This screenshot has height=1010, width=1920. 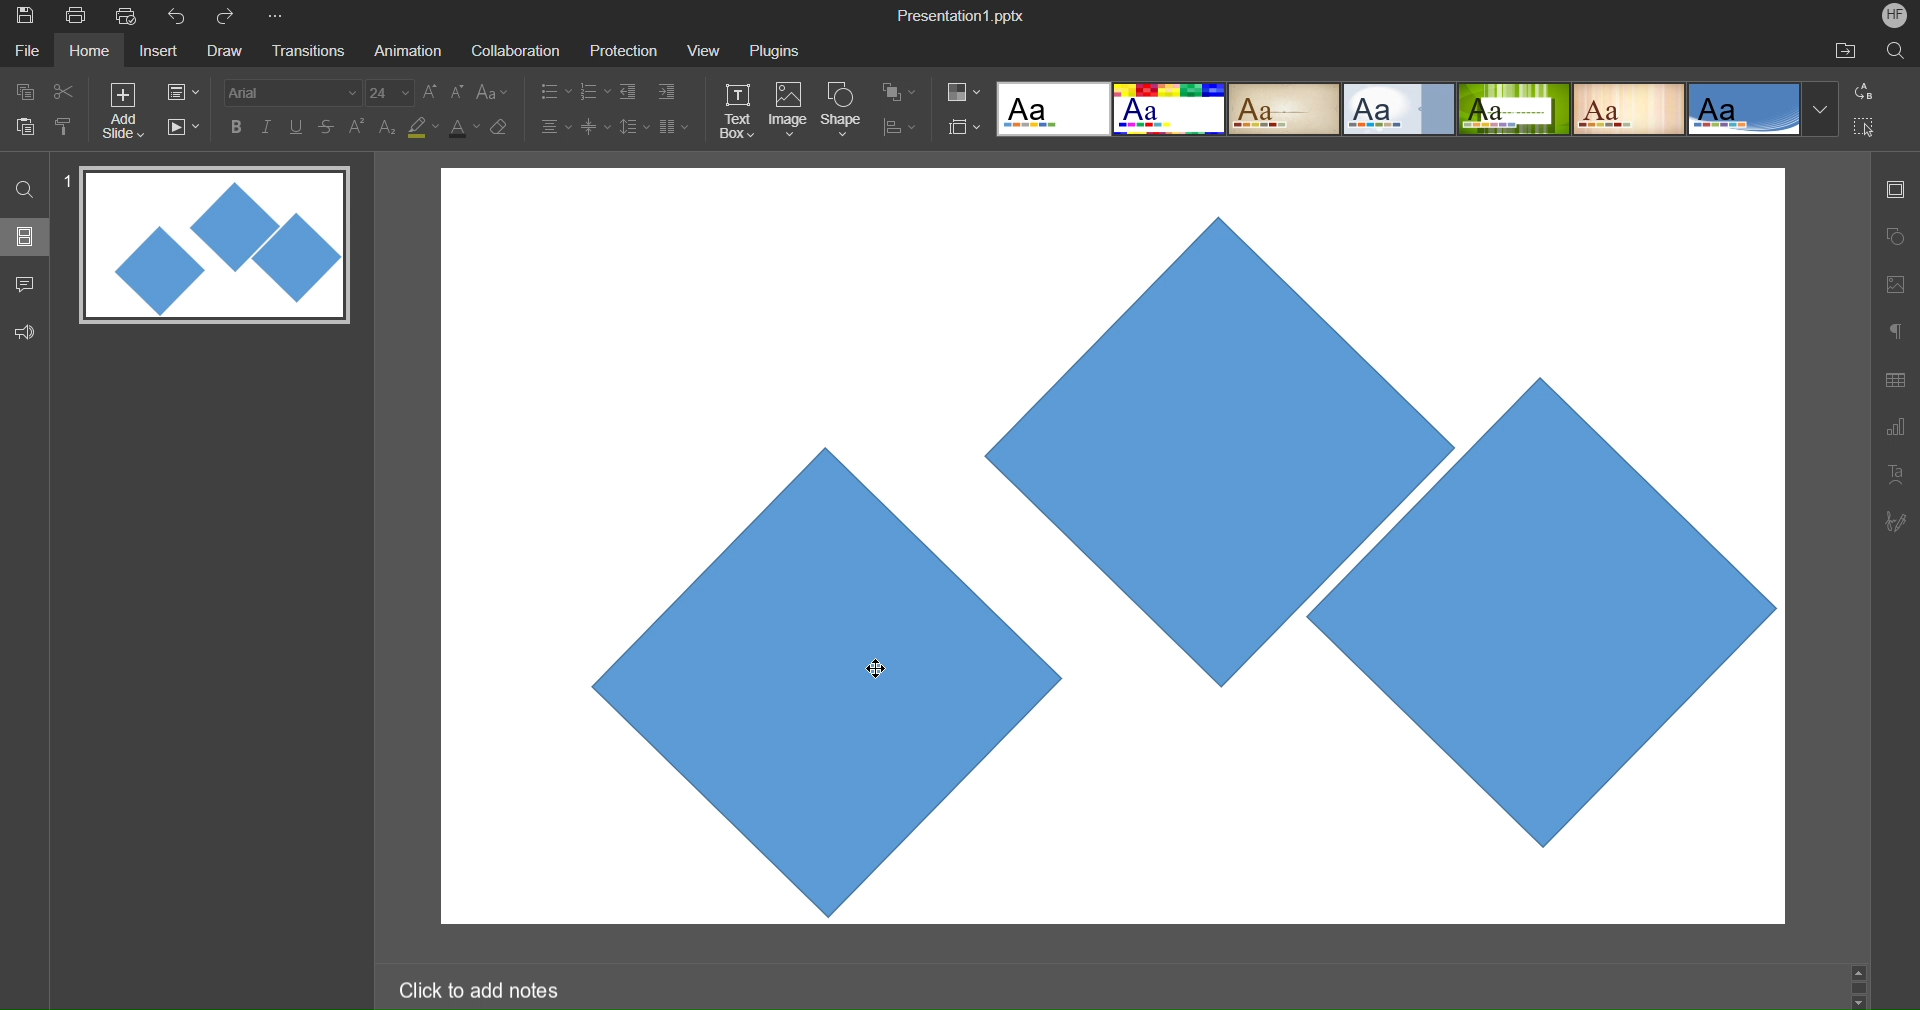 What do you see at coordinates (266, 127) in the screenshot?
I see `Italic` at bounding box center [266, 127].